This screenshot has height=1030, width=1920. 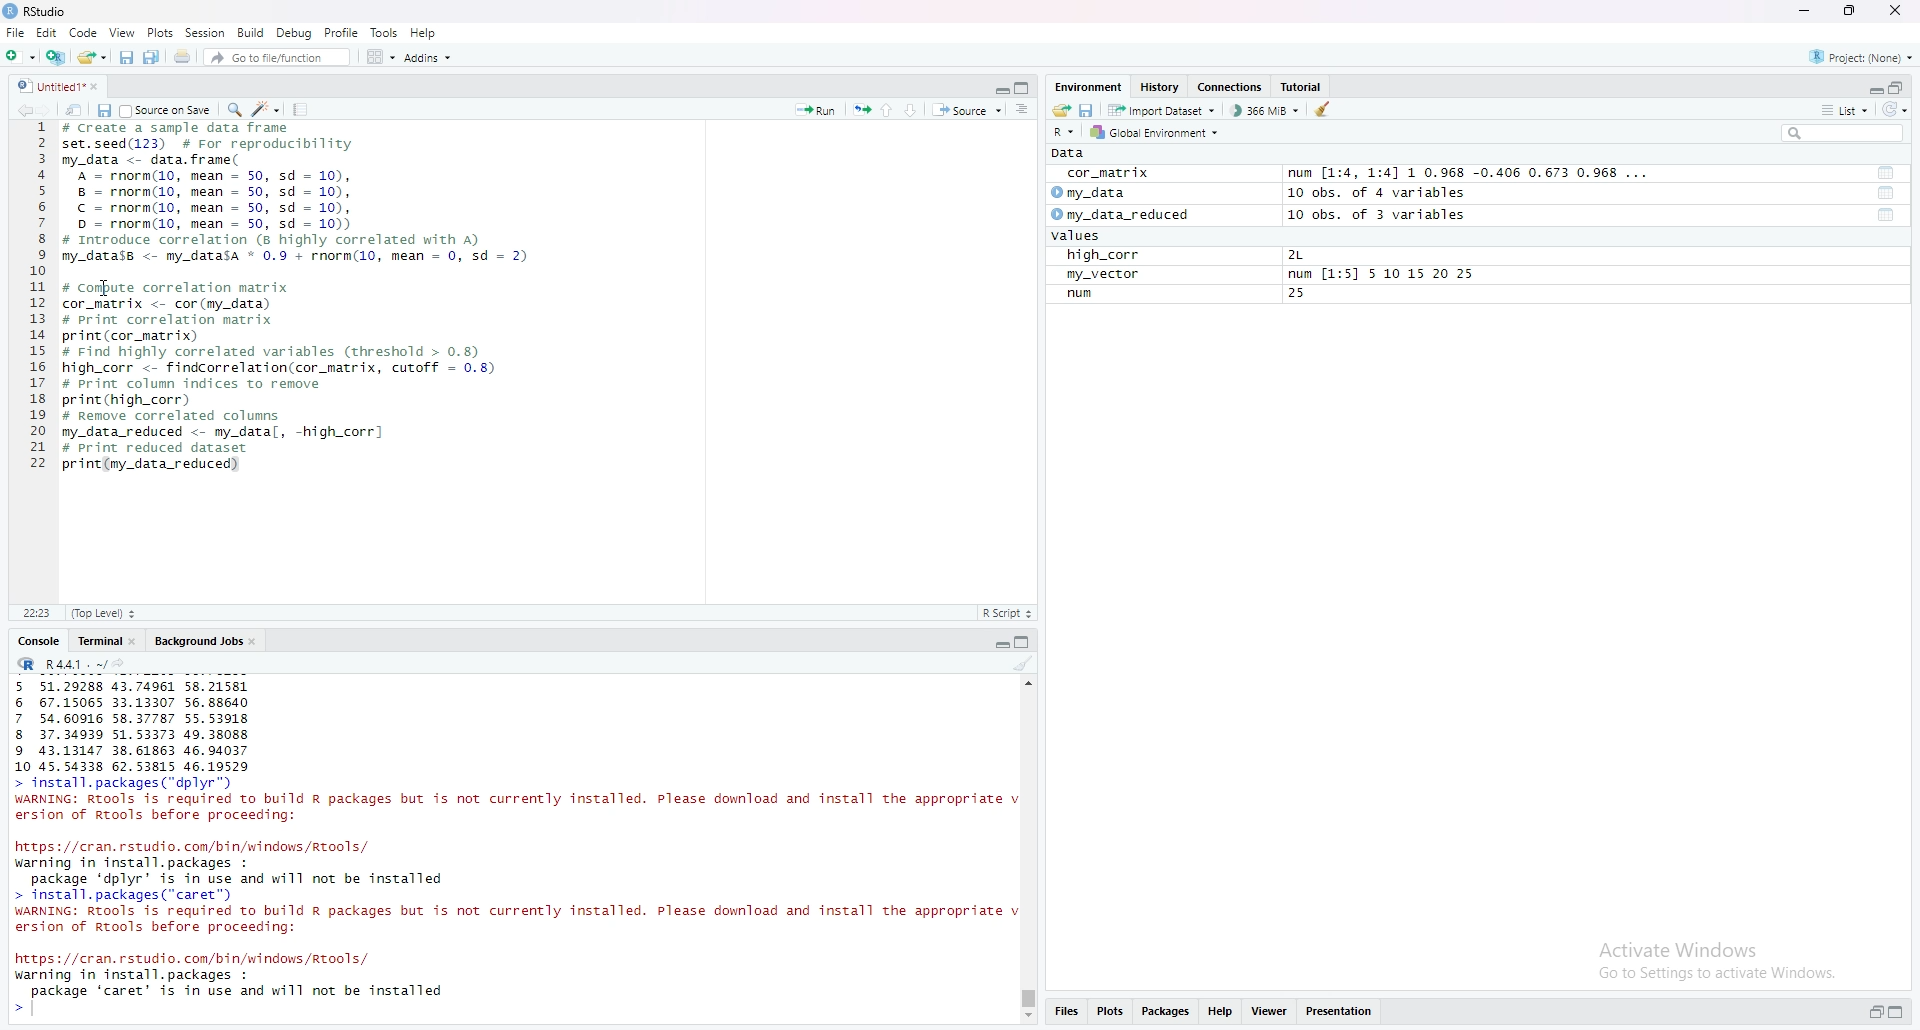 I want to click on Help, so click(x=1220, y=1012).